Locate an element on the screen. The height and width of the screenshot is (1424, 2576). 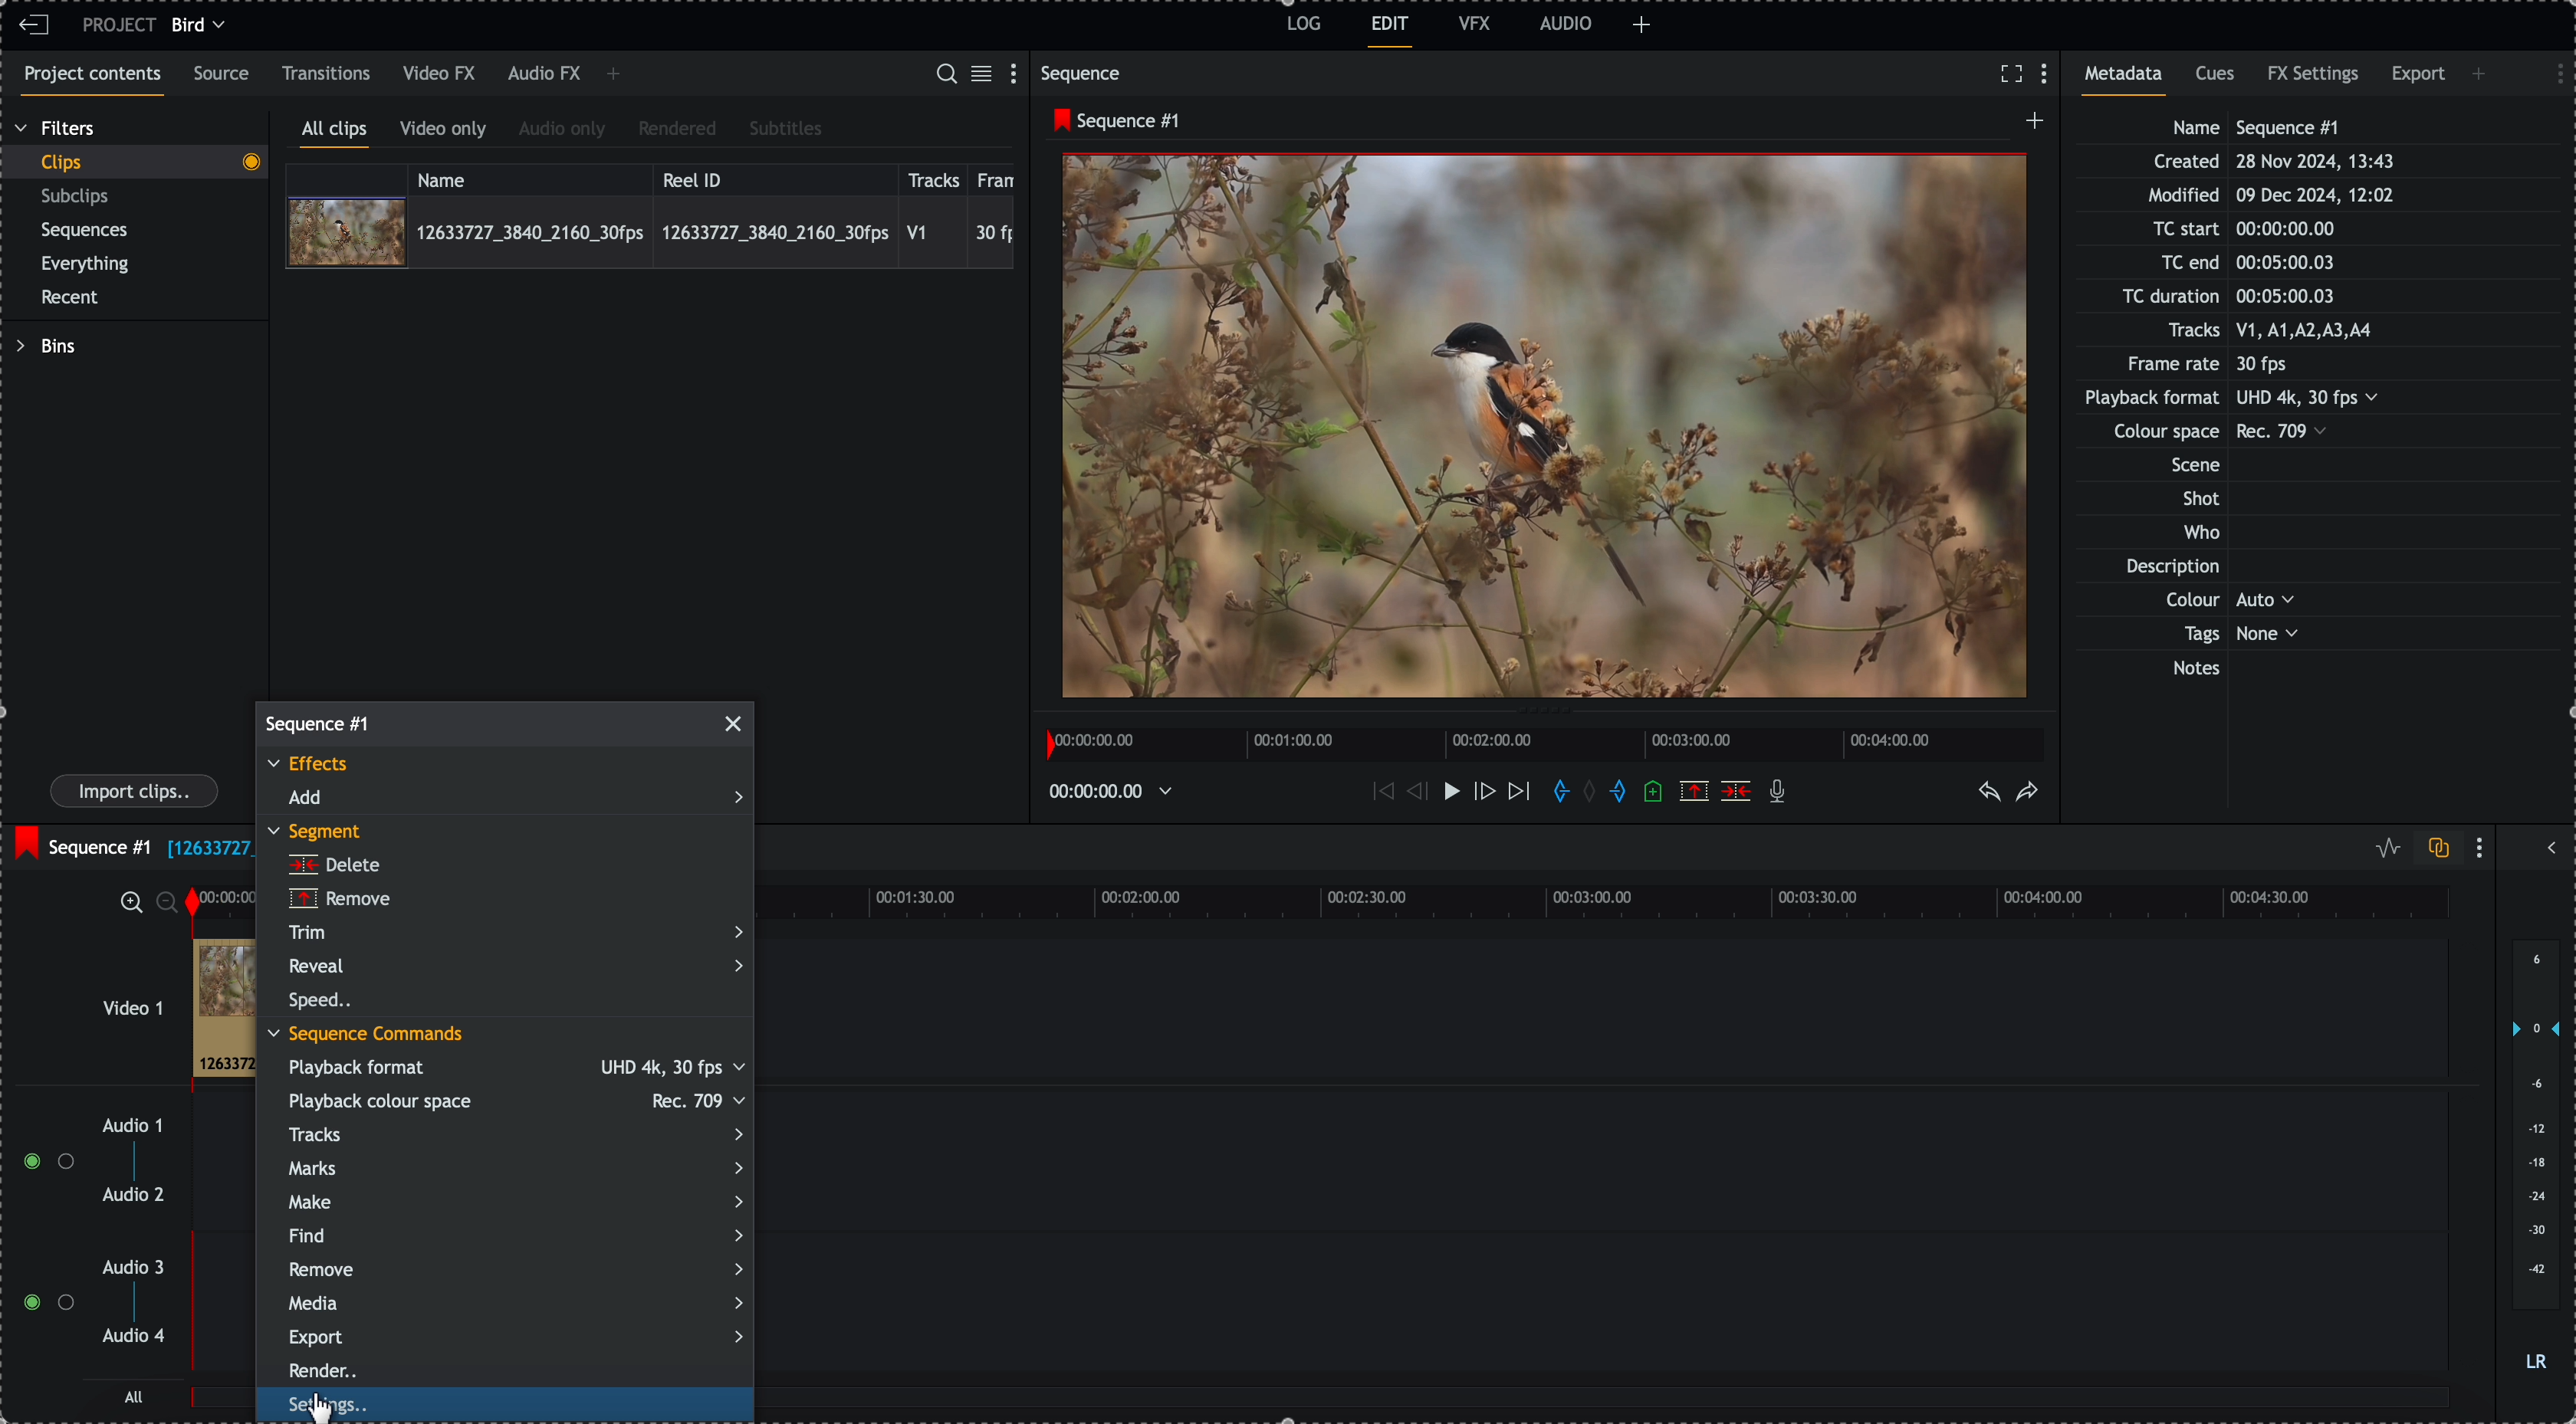
zoom in is located at coordinates (129, 901).